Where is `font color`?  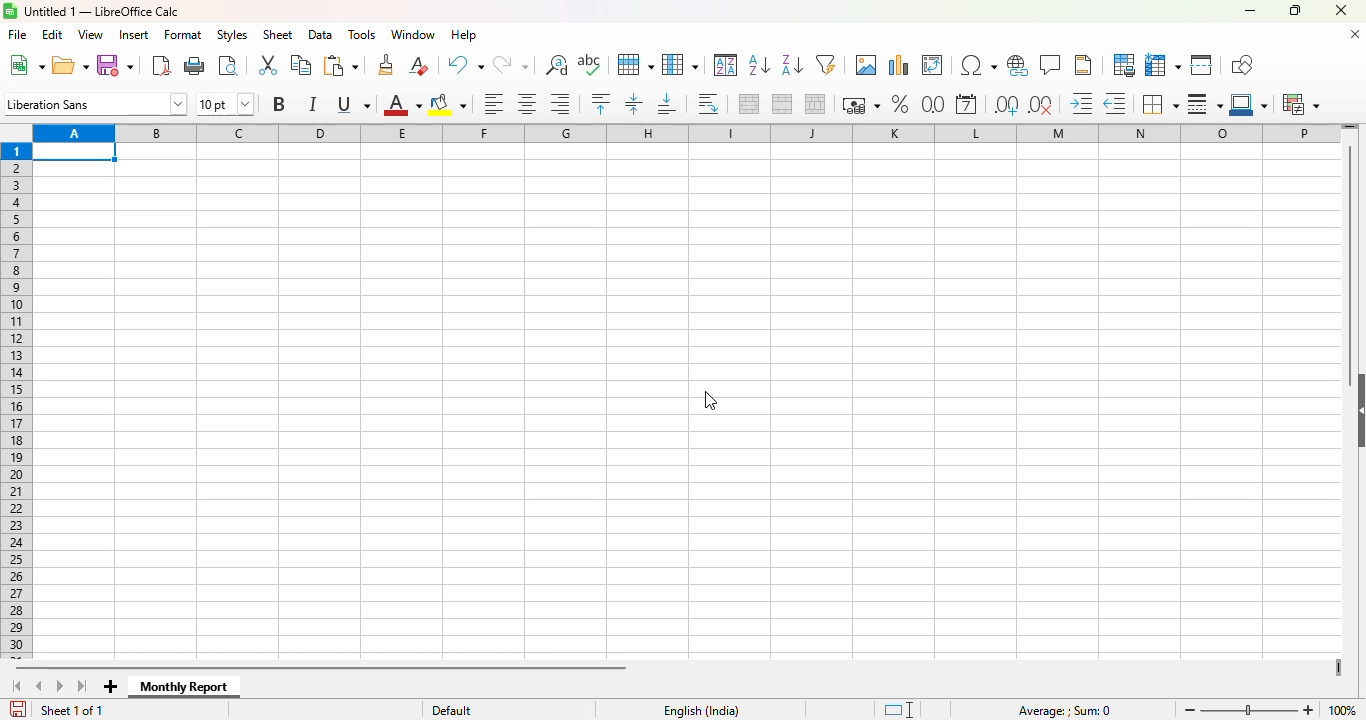
font color is located at coordinates (401, 104).